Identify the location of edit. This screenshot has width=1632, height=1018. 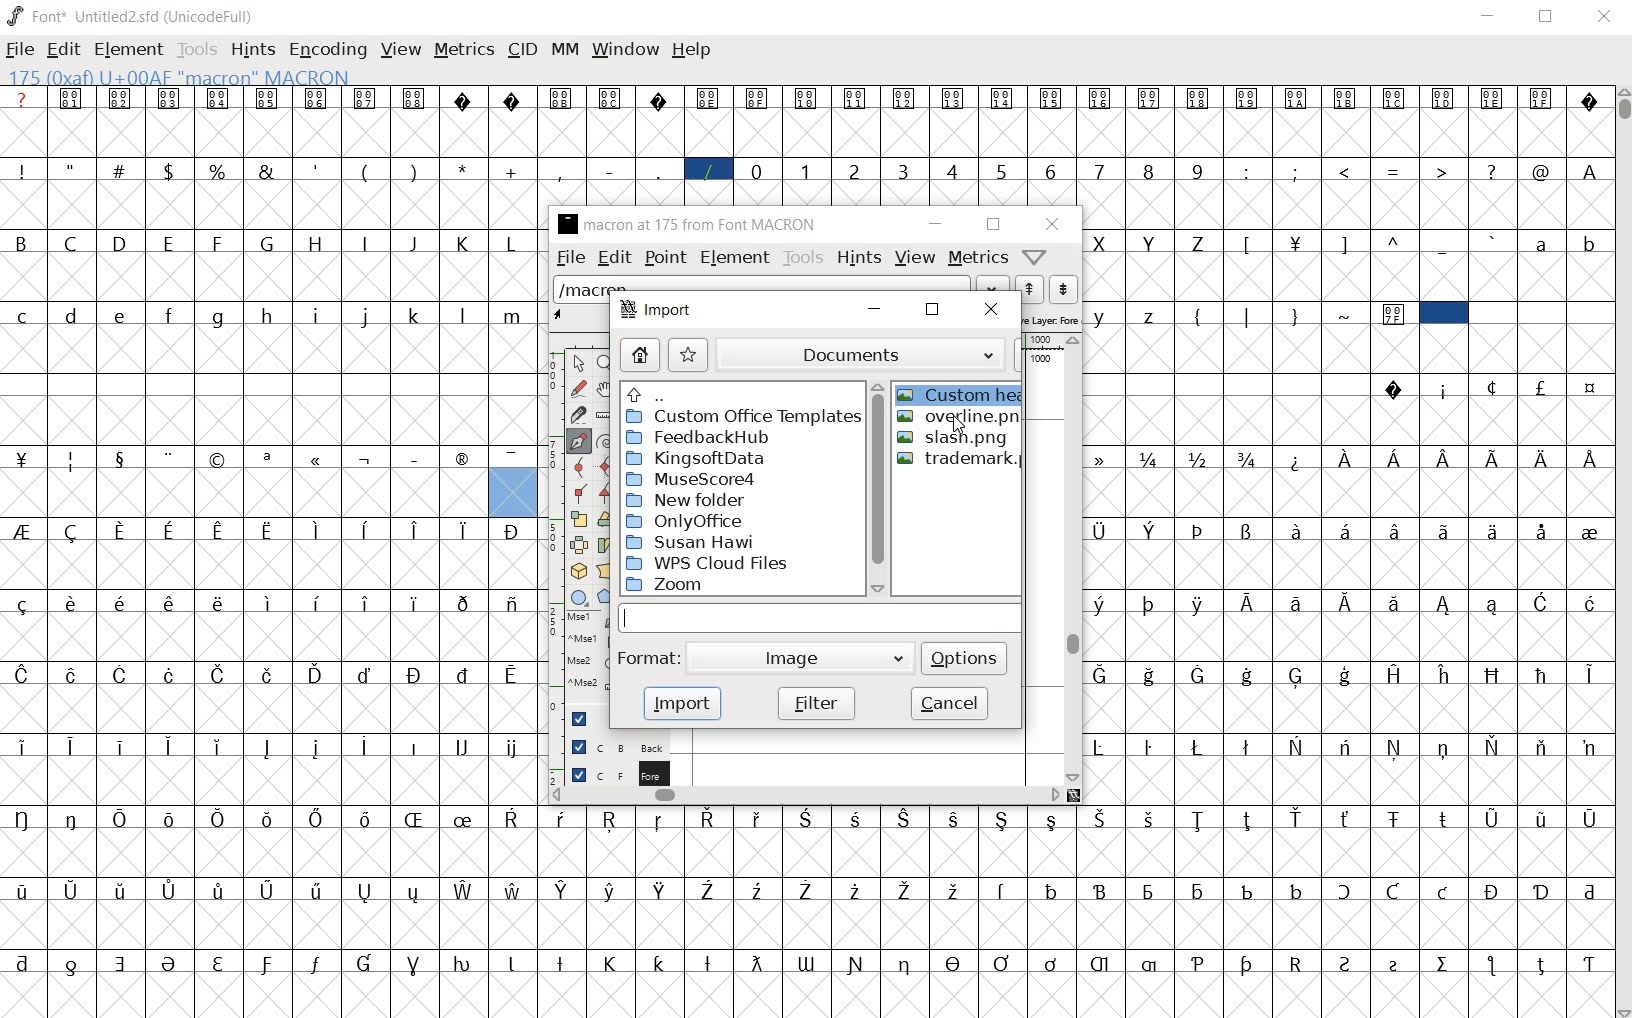
(614, 260).